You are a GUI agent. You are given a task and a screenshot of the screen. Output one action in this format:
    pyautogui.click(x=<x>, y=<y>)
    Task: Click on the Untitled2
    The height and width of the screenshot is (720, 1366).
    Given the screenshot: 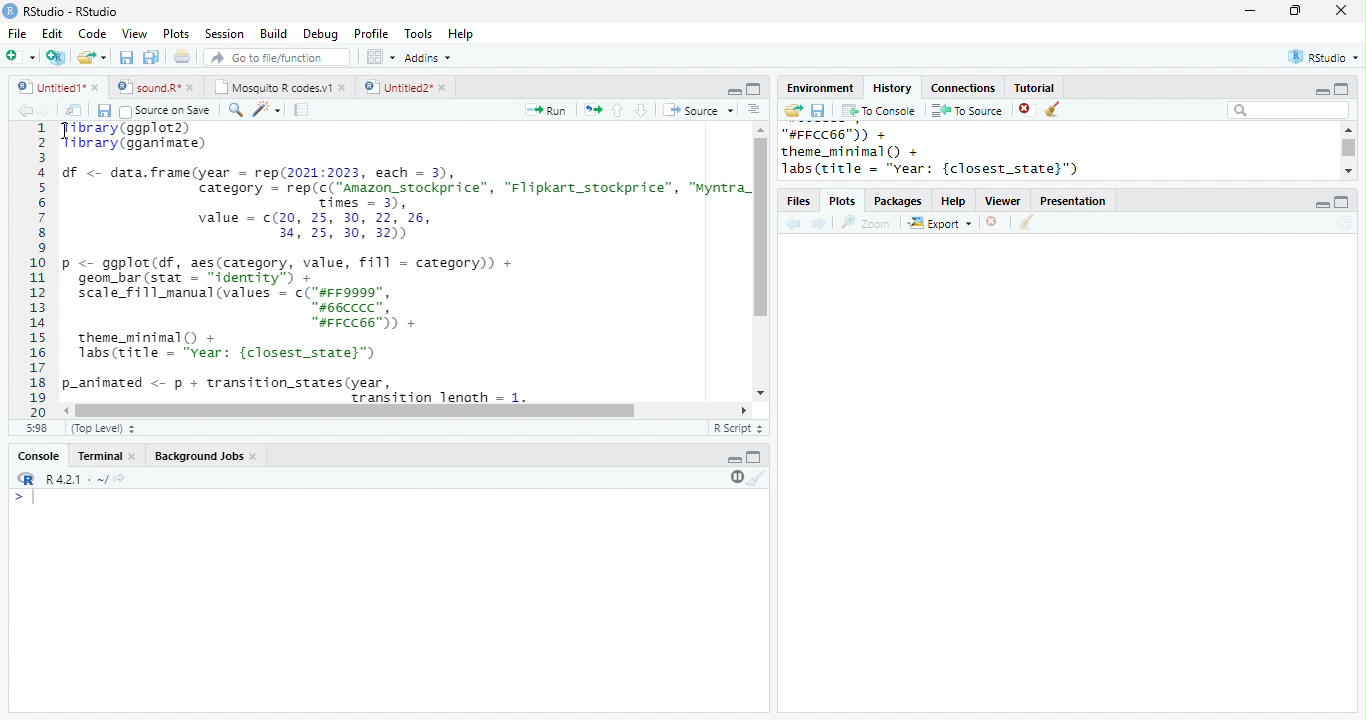 What is the action you would take?
    pyautogui.click(x=396, y=87)
    